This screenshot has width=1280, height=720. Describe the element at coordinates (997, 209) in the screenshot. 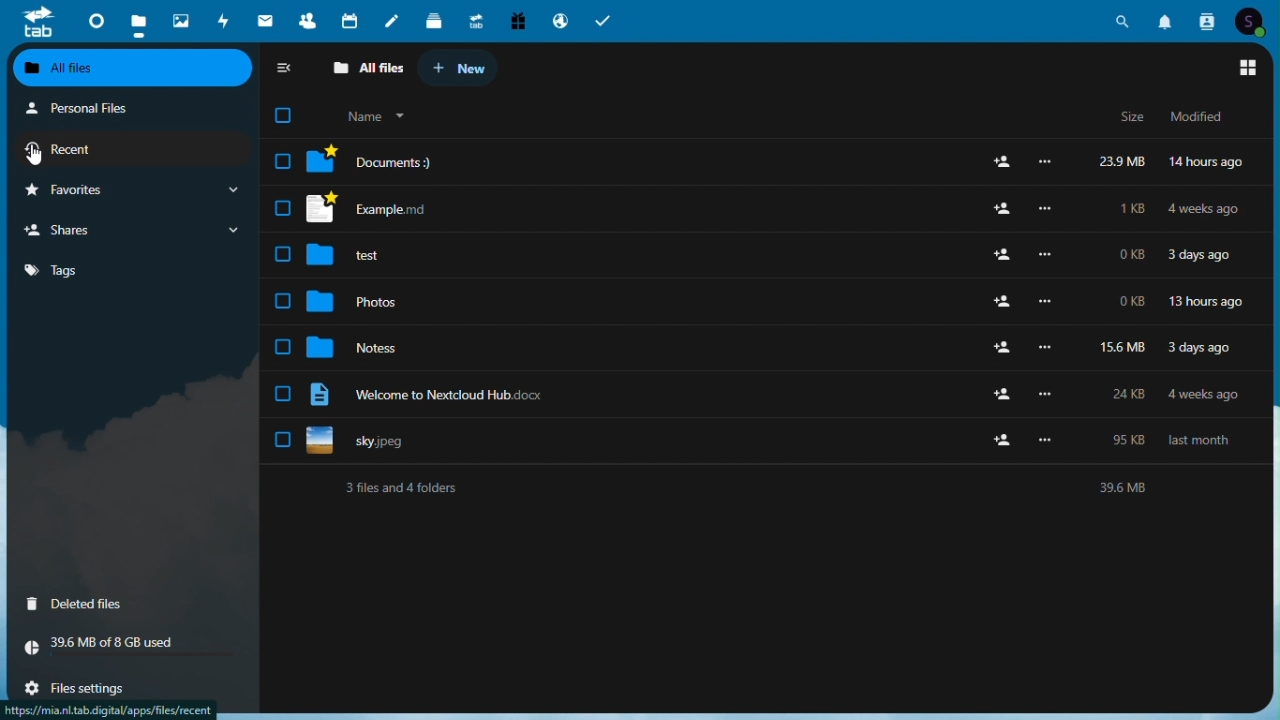

I see `add user` at that location.